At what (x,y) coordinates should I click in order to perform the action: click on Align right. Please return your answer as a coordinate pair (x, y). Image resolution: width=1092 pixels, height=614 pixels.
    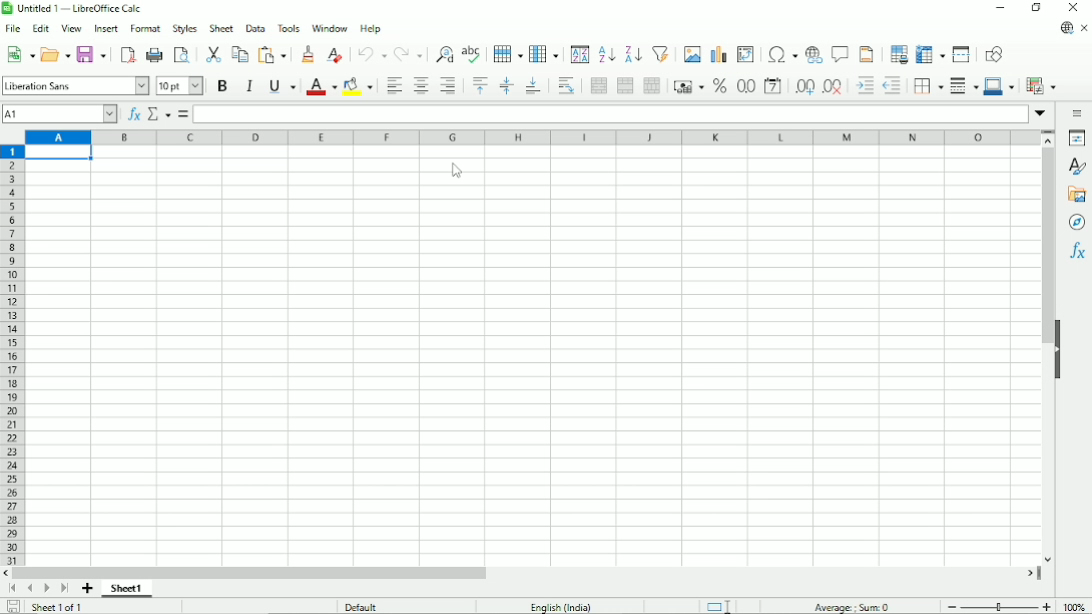
    Looking at the image, I should click on (448, 87).